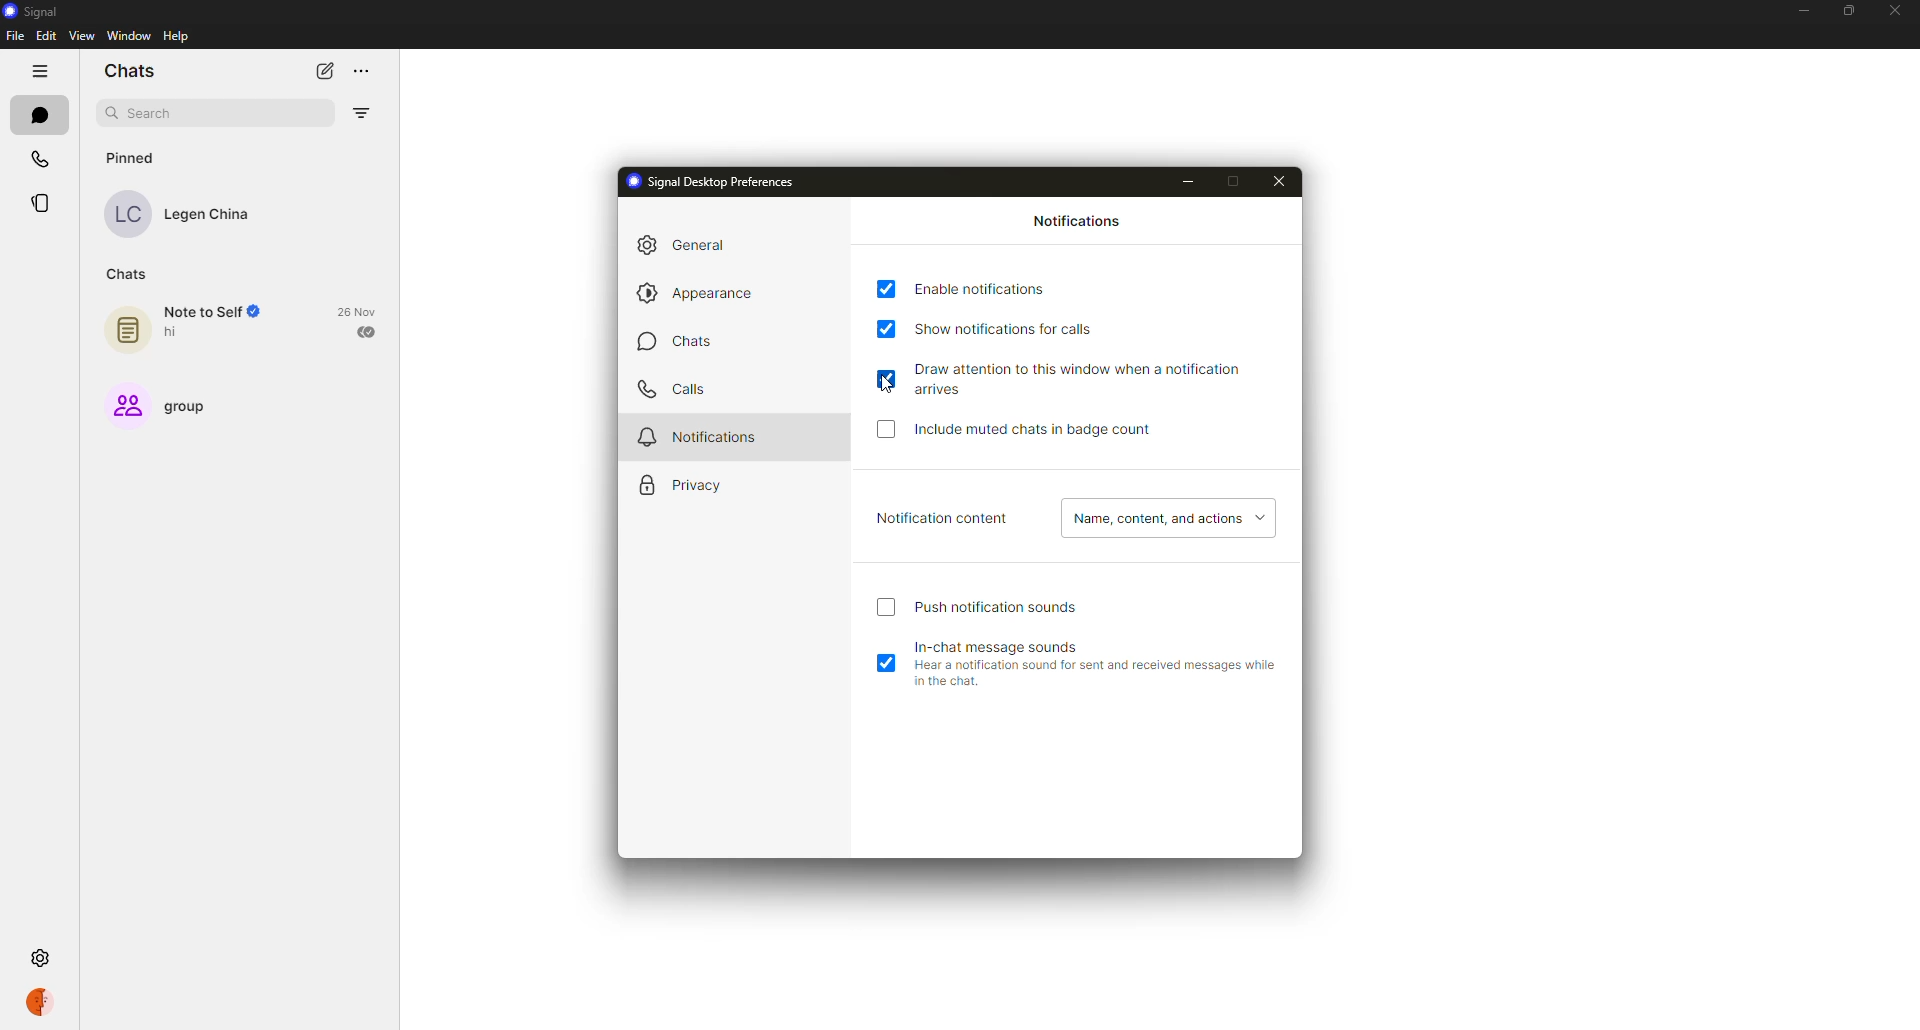 This screenshot has height=1030, width=1920. Describe the element at coordinates (1279, 180) in the screenshot. I see `close` at that location.